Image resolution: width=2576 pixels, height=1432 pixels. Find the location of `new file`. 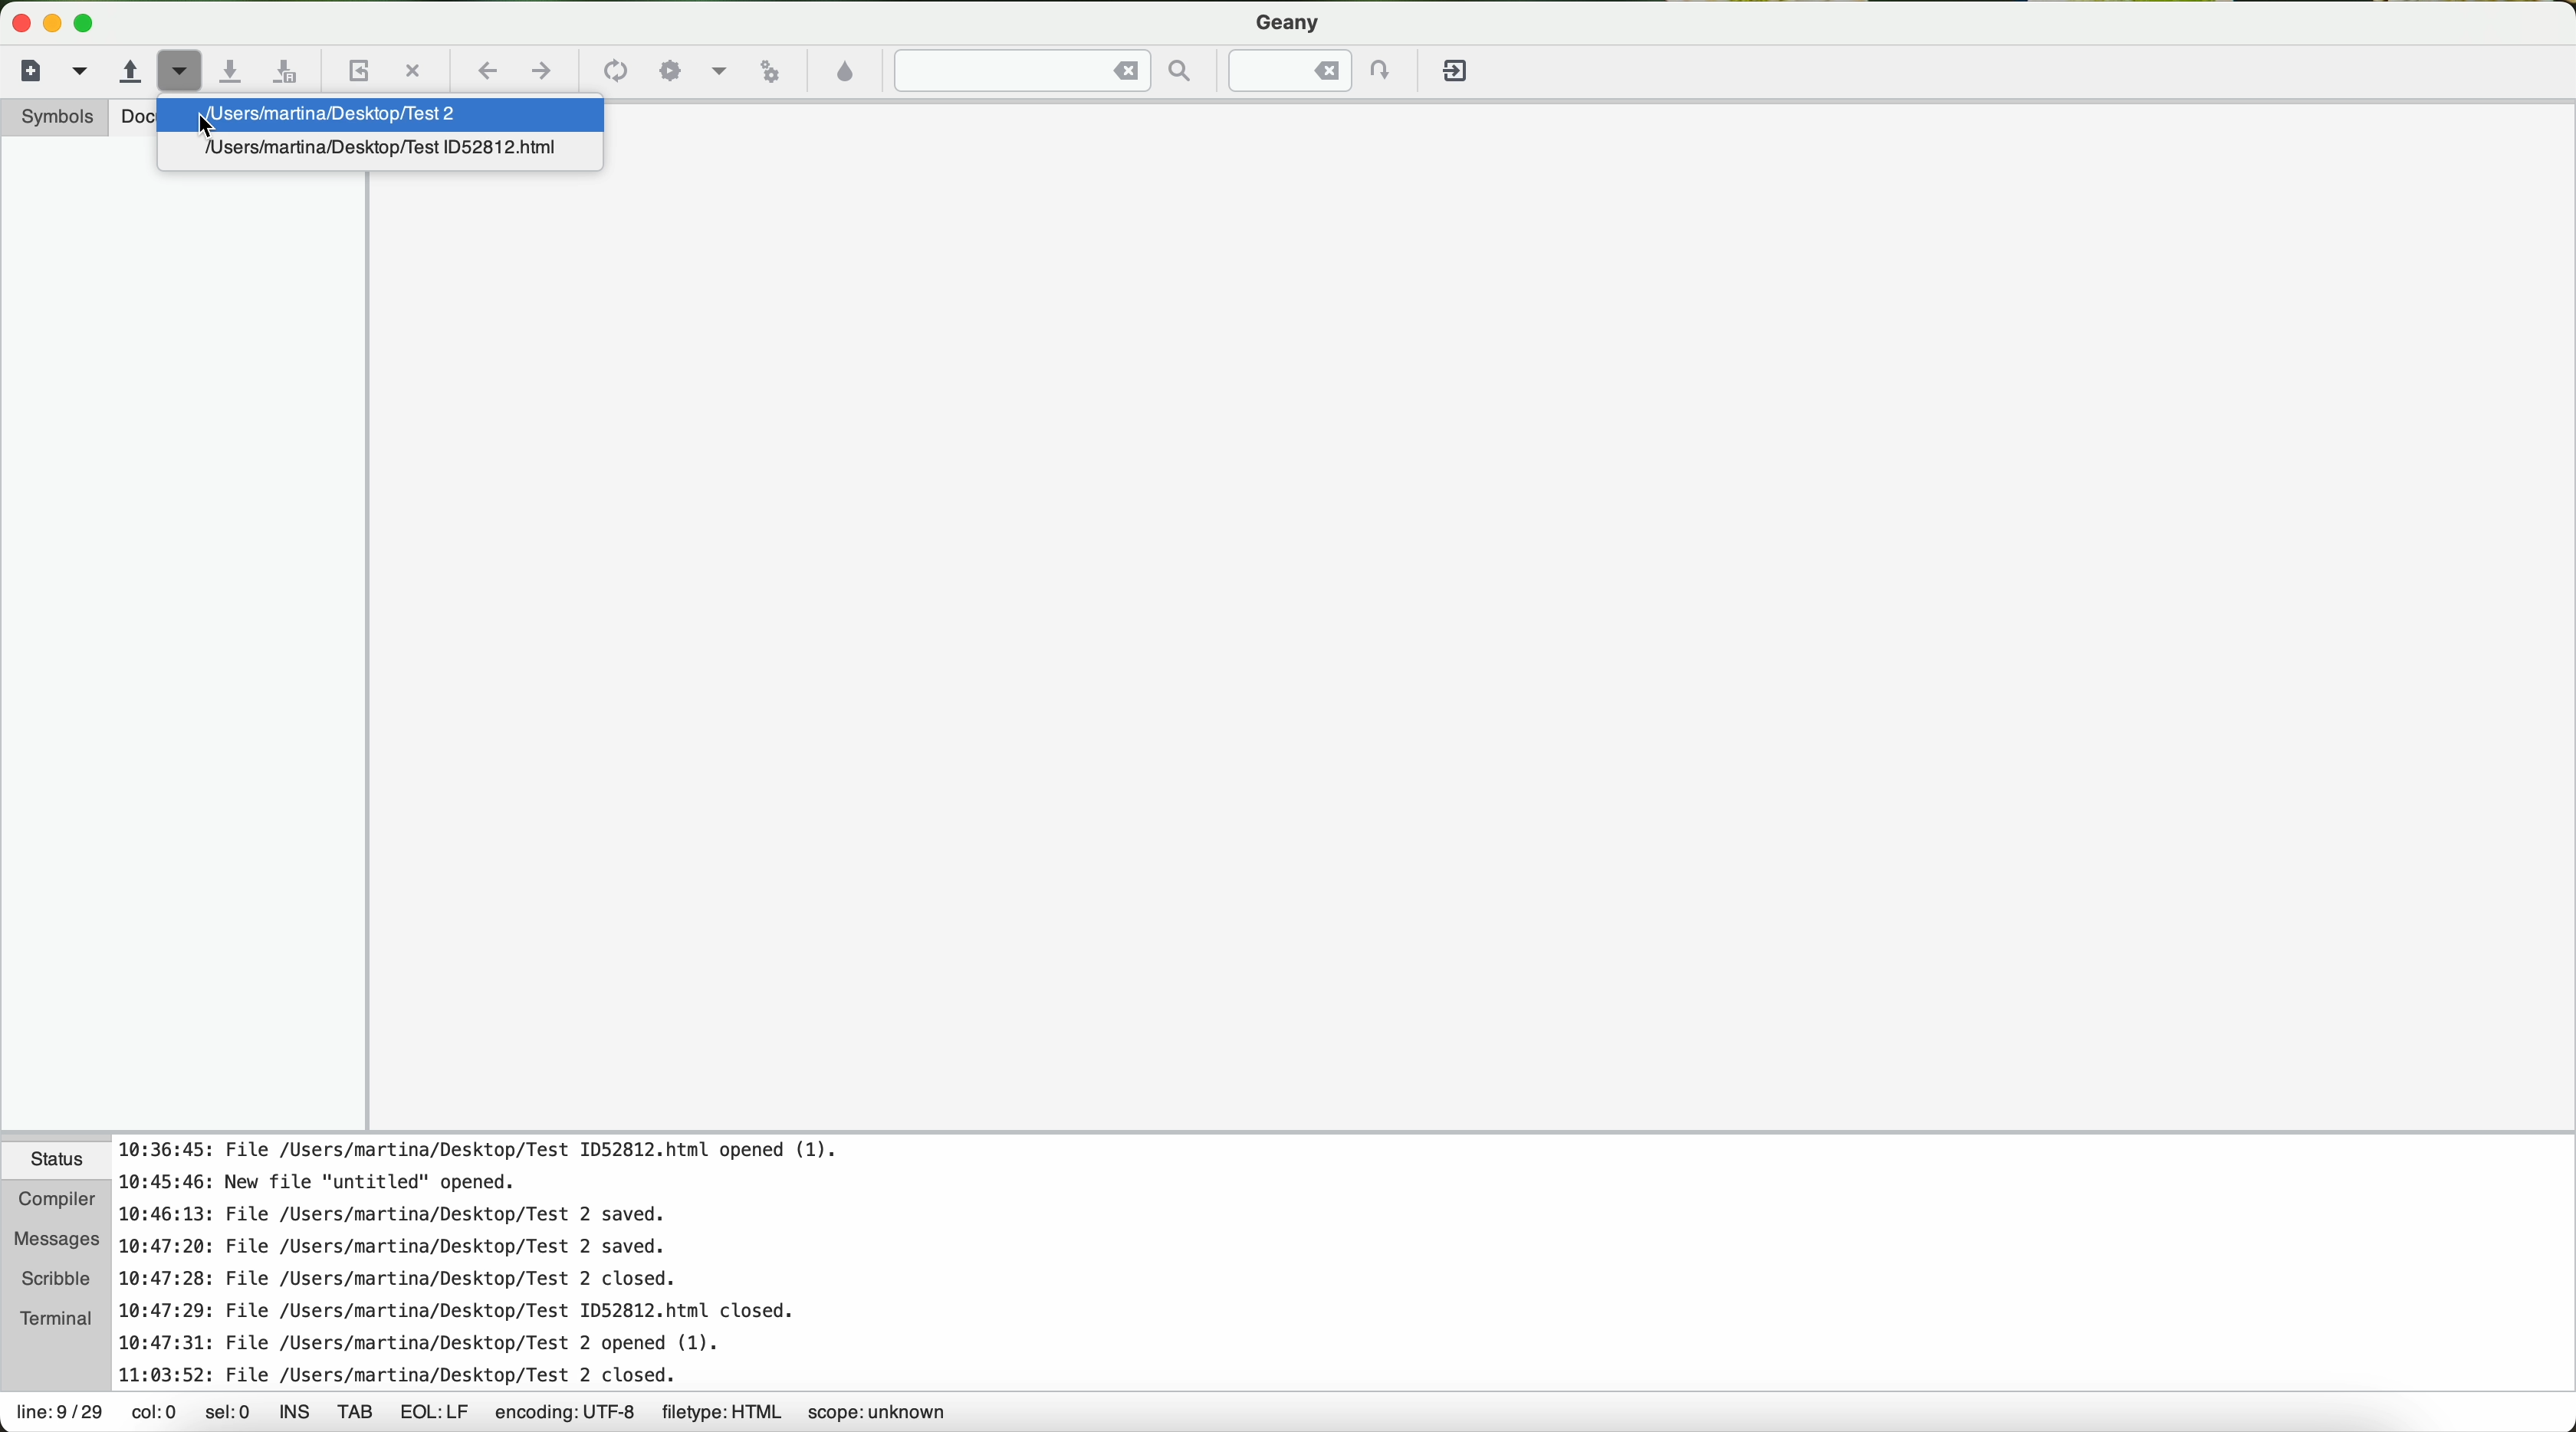

new file is located at coordinates (42, 71).